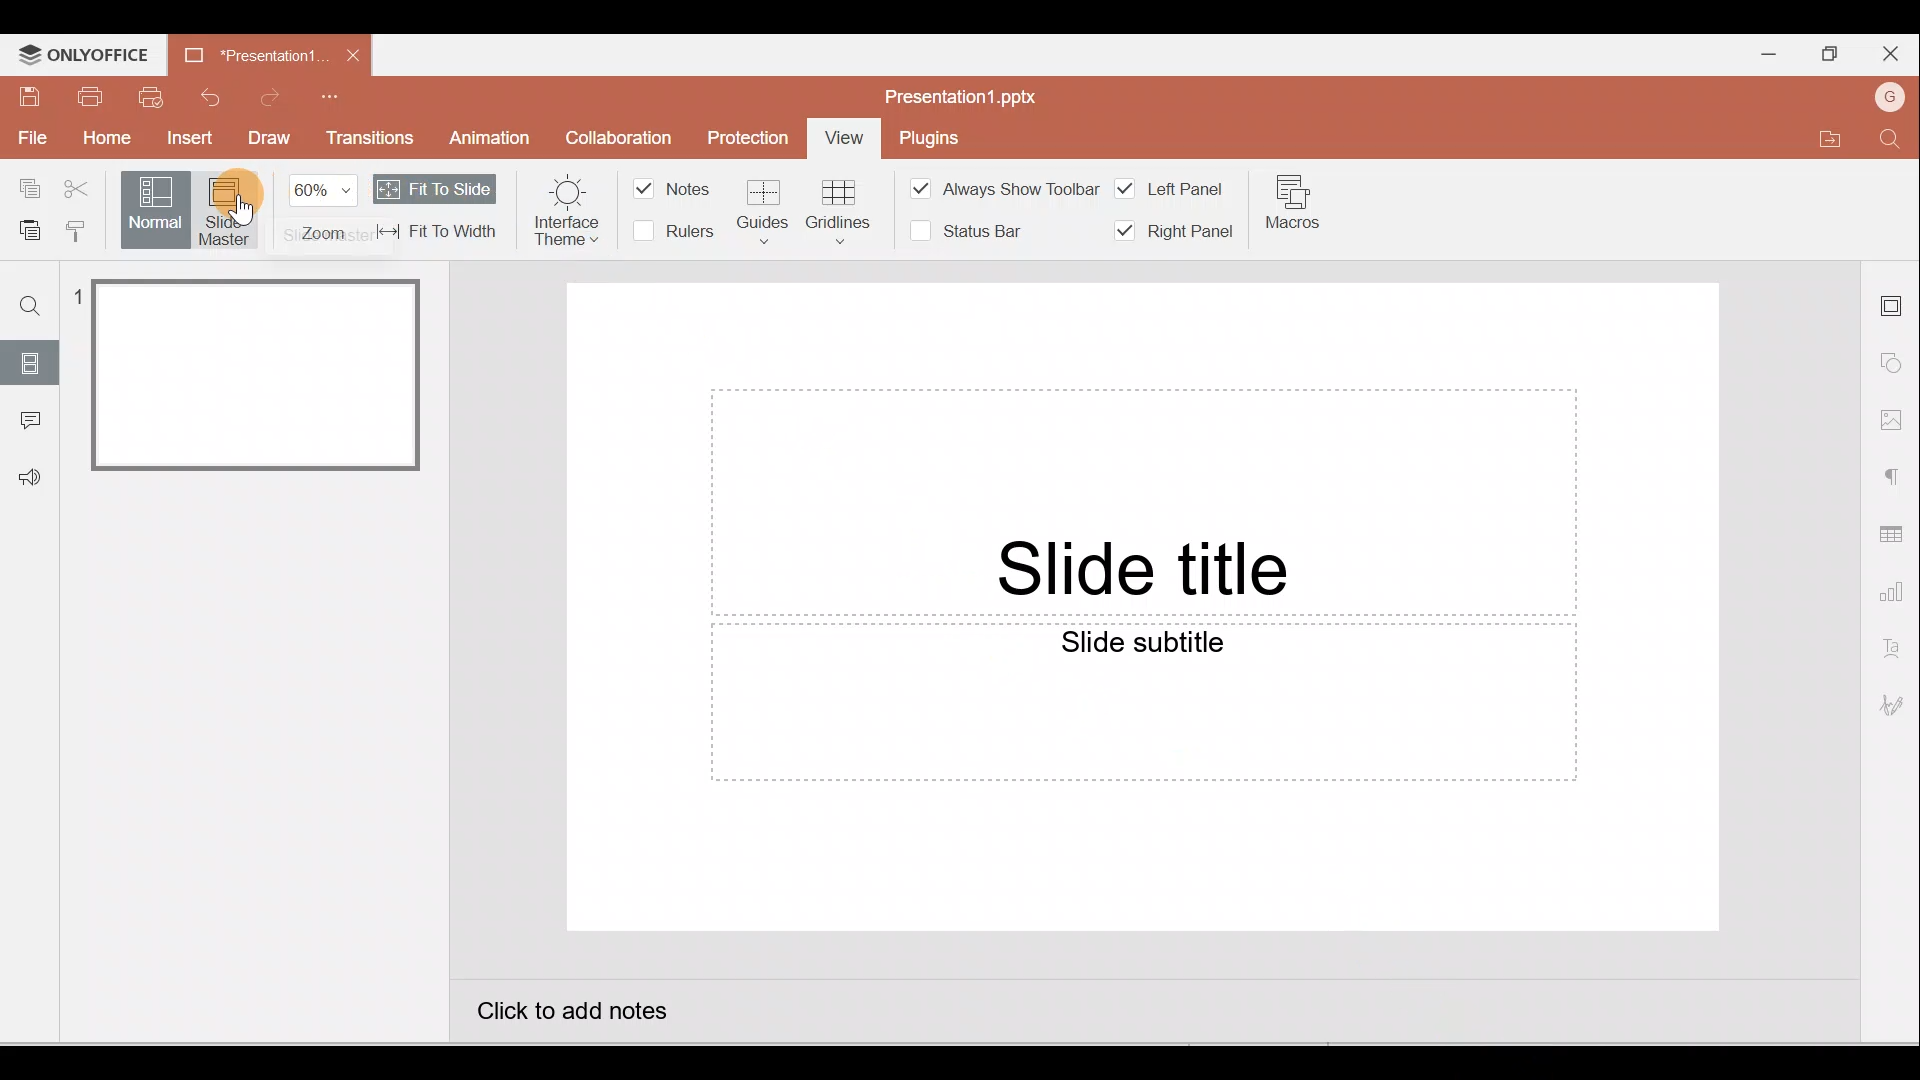  Describe the element at coordinates (25, 95) in the screenshot. I see `Save` at that location.